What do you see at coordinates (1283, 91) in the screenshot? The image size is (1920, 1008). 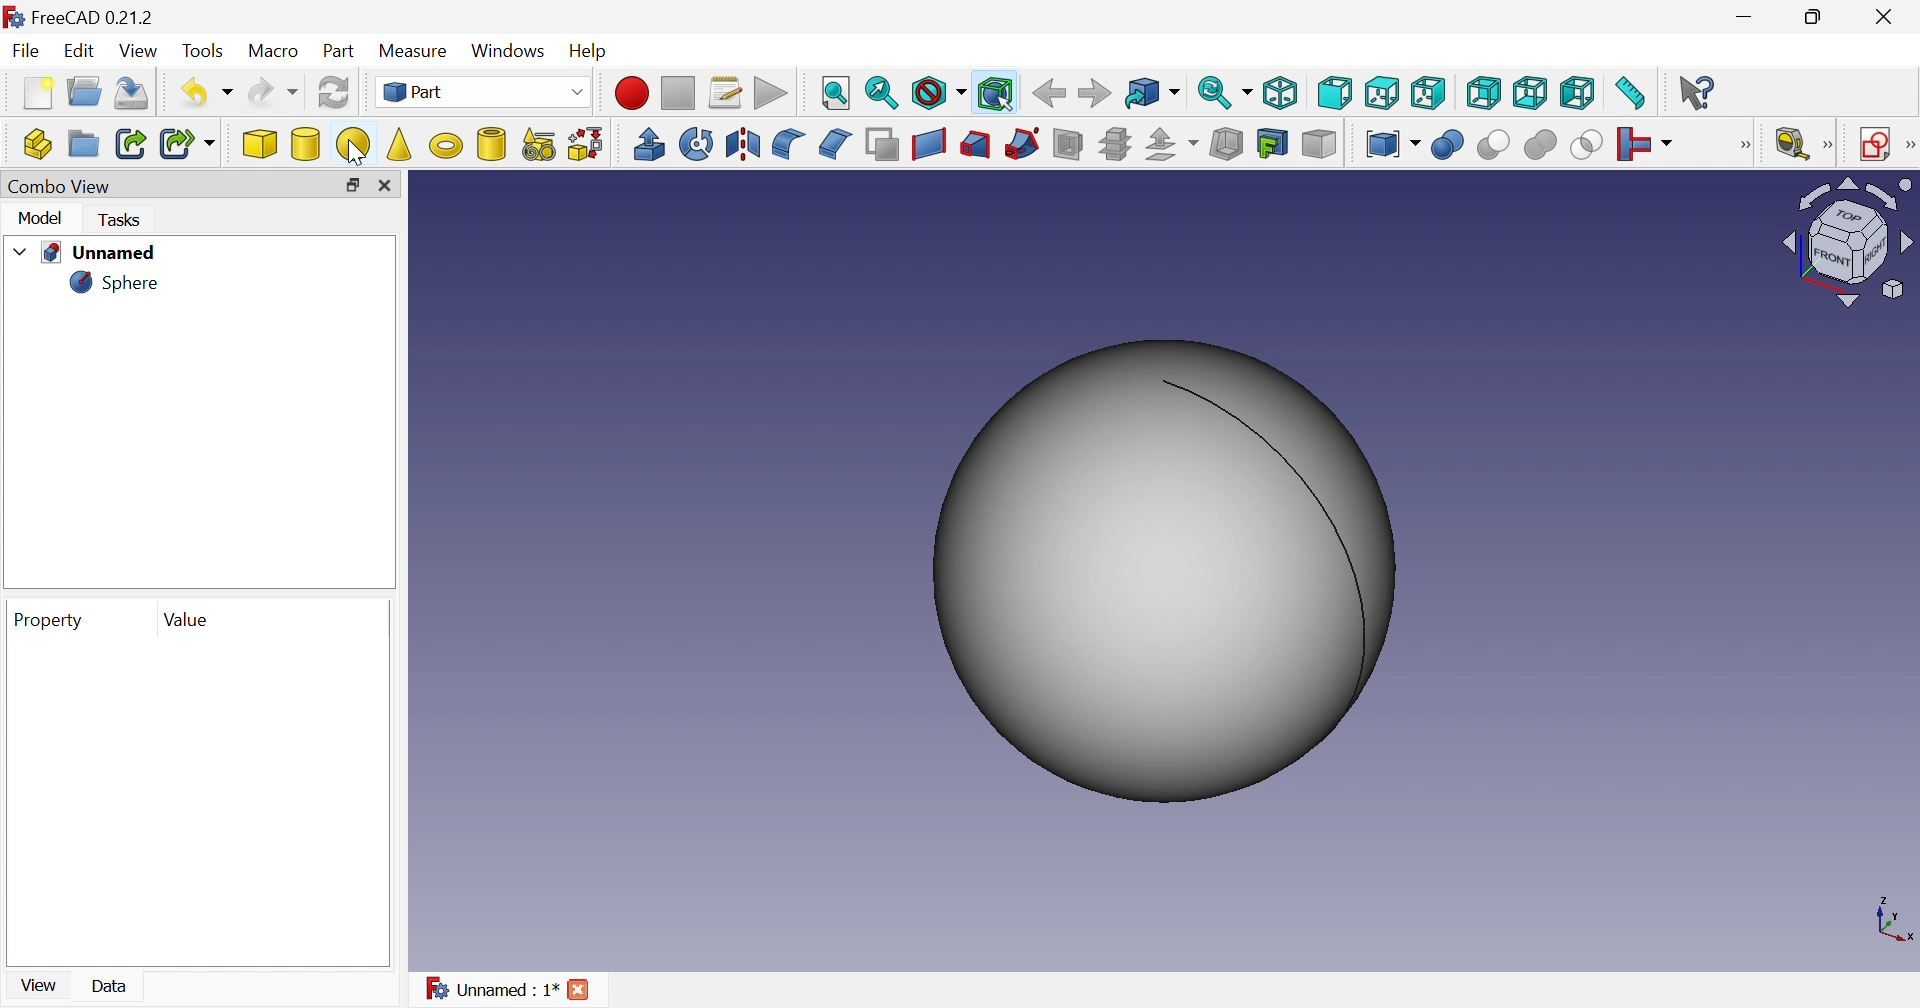 I see `Isometric` at bounding box center [1283, 91].